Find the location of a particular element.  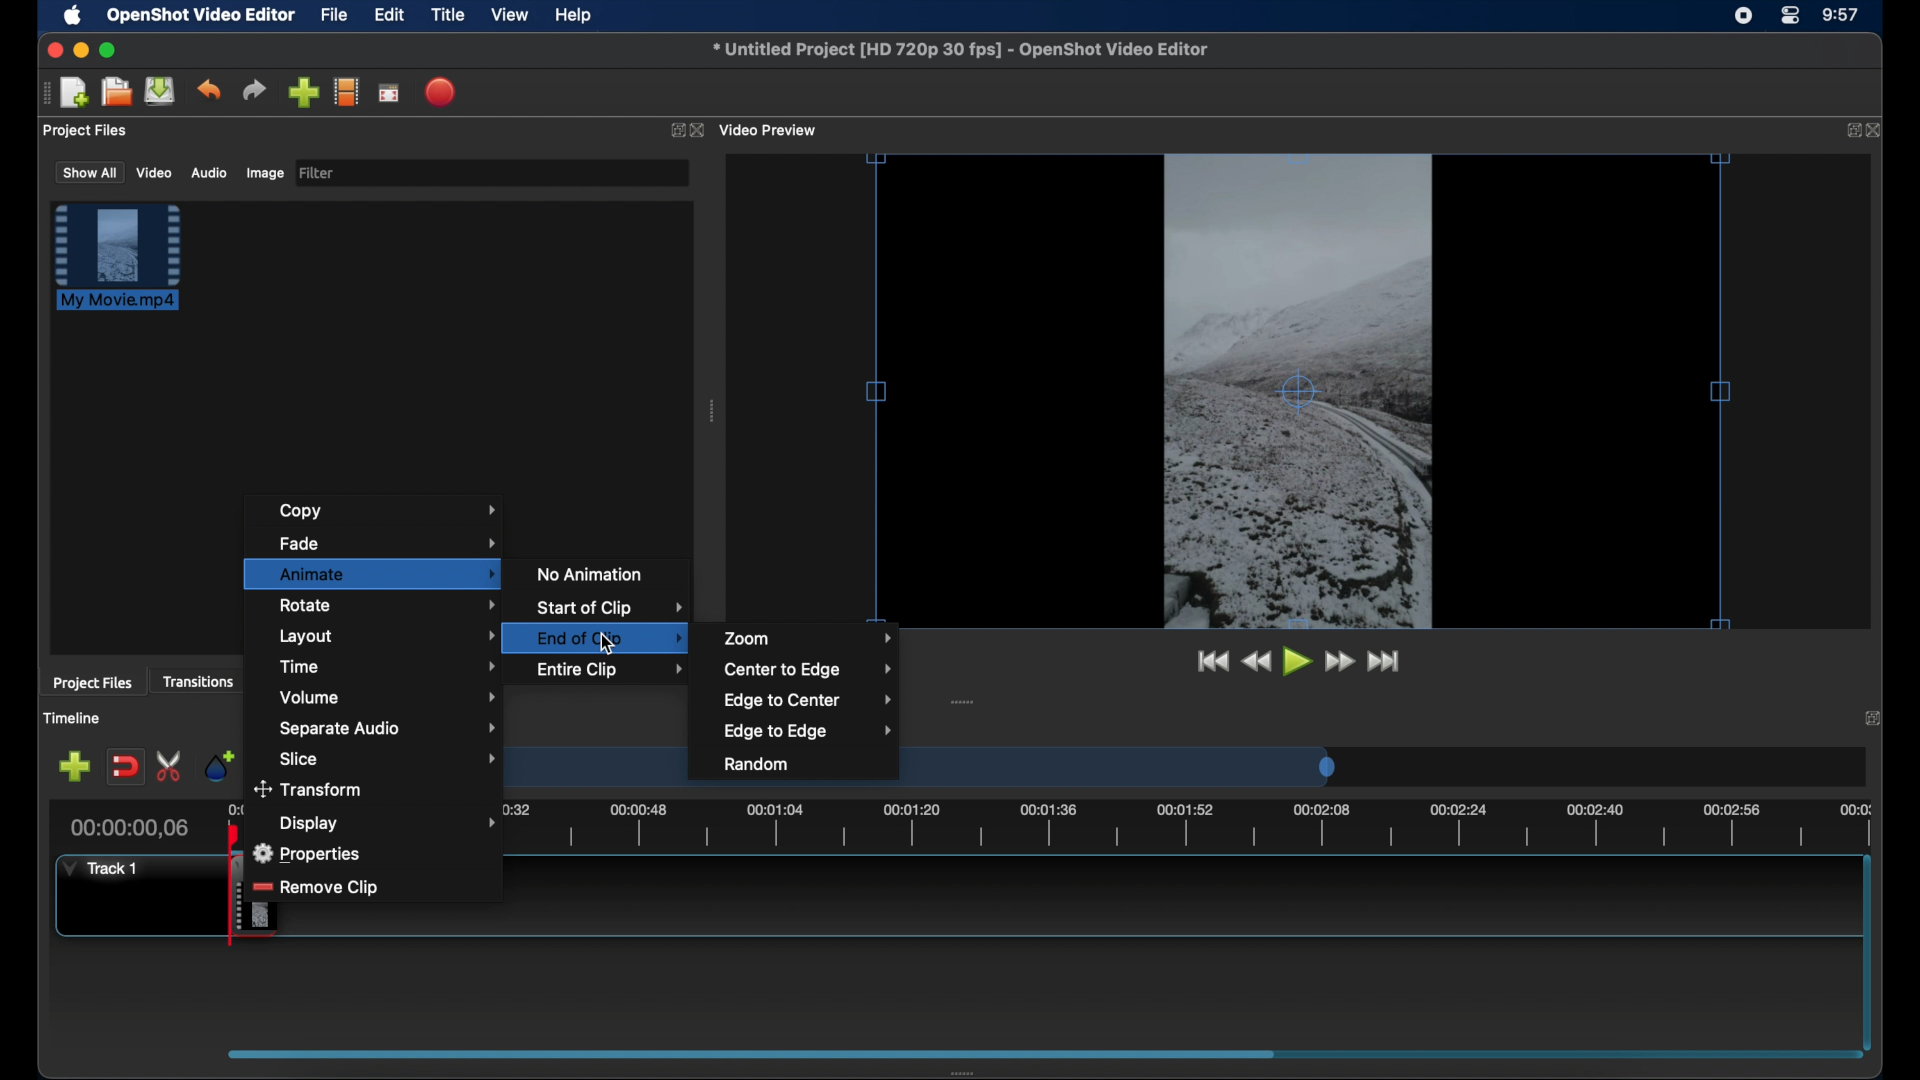

transitions is located at coordinates (198, 681).